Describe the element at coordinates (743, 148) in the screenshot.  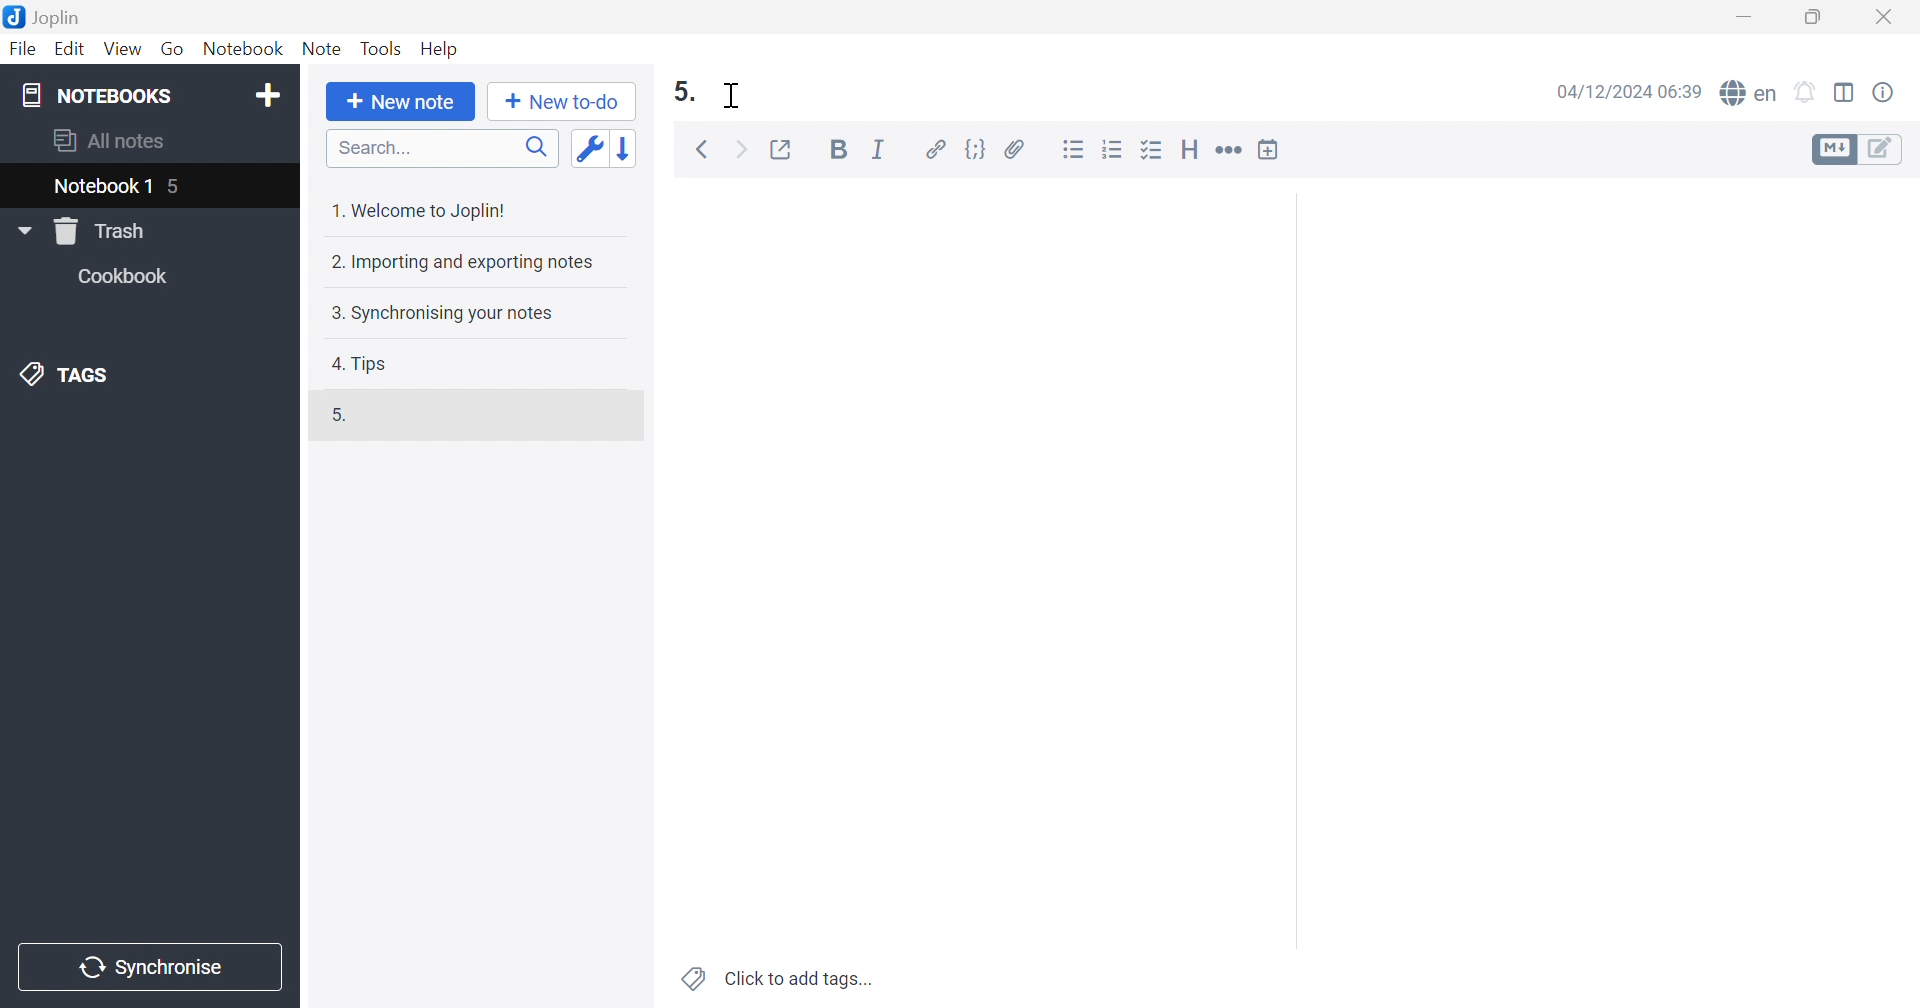
I see `Forward` at that location.